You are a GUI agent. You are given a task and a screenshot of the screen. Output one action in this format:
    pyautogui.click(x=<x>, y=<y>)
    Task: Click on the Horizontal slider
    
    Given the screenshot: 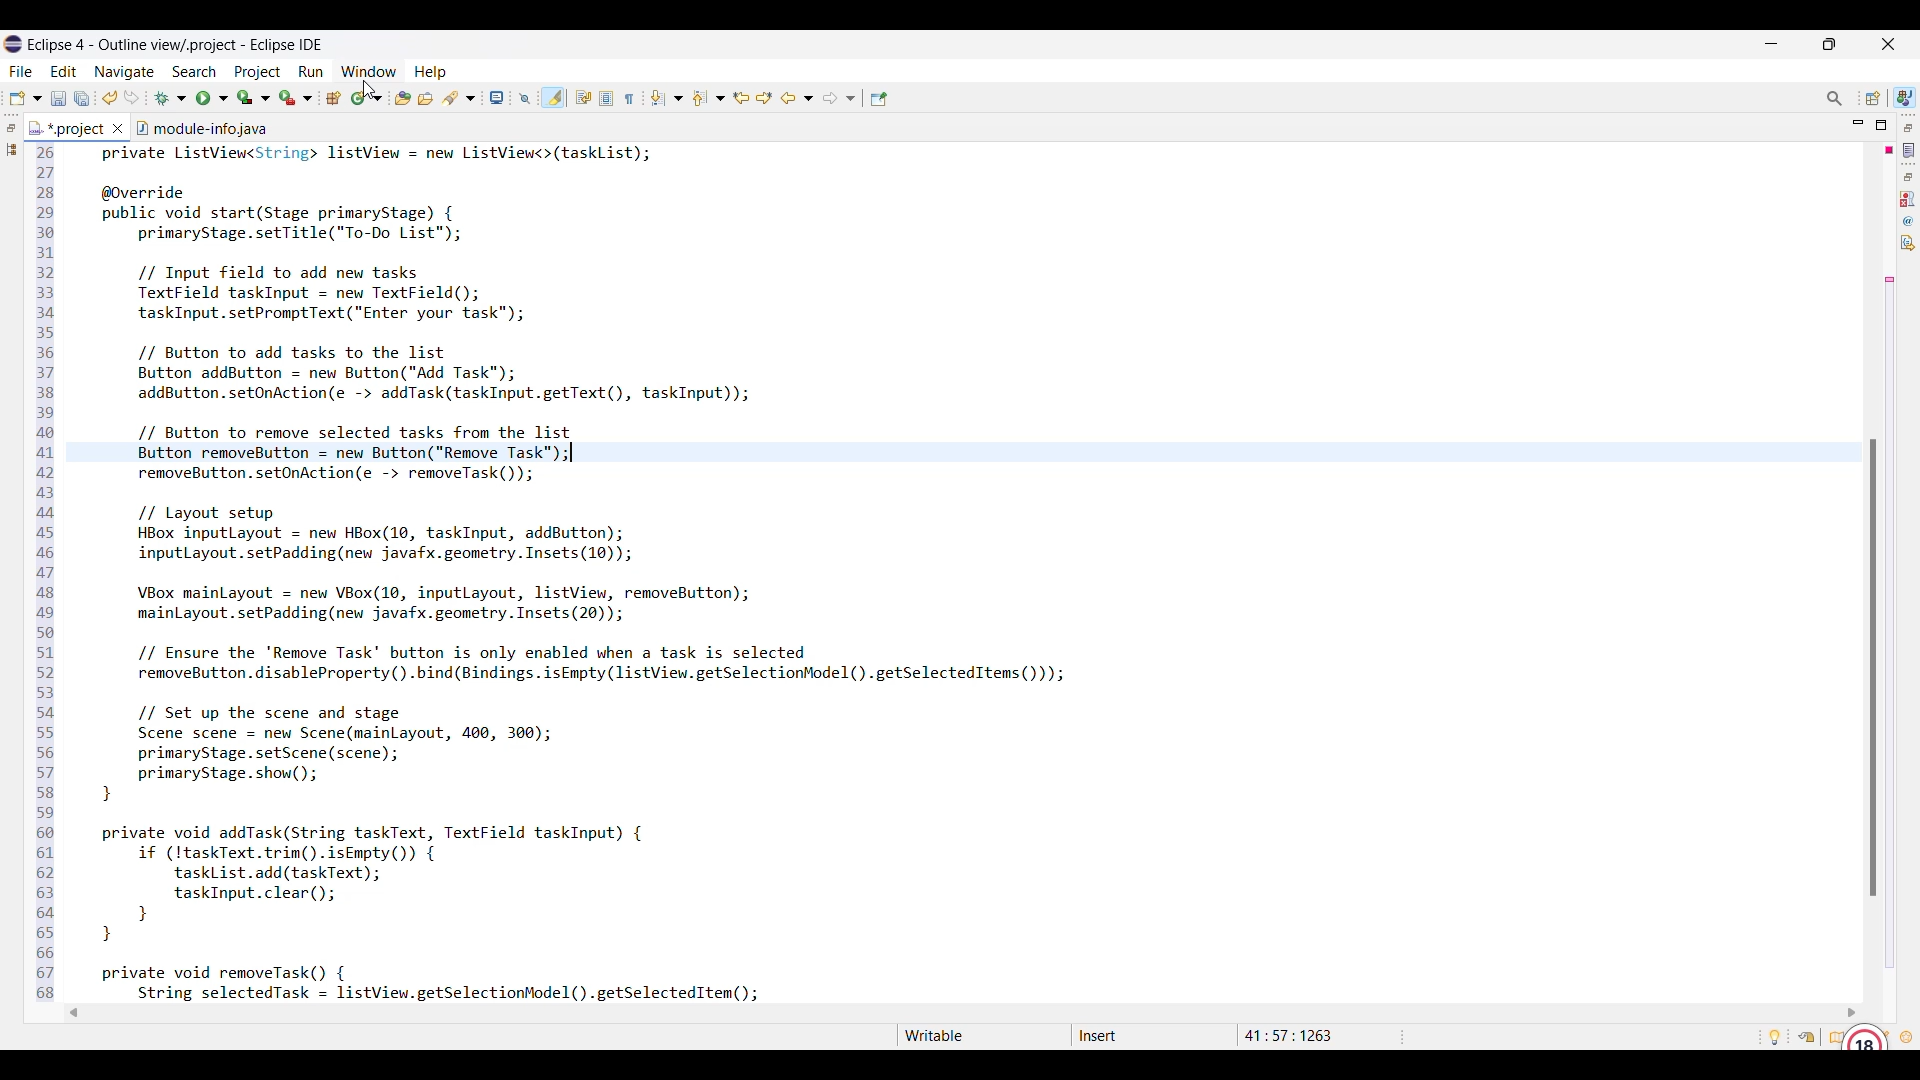 What is the action you would take?
    pyautogui.click(x=963, y=1013)
    